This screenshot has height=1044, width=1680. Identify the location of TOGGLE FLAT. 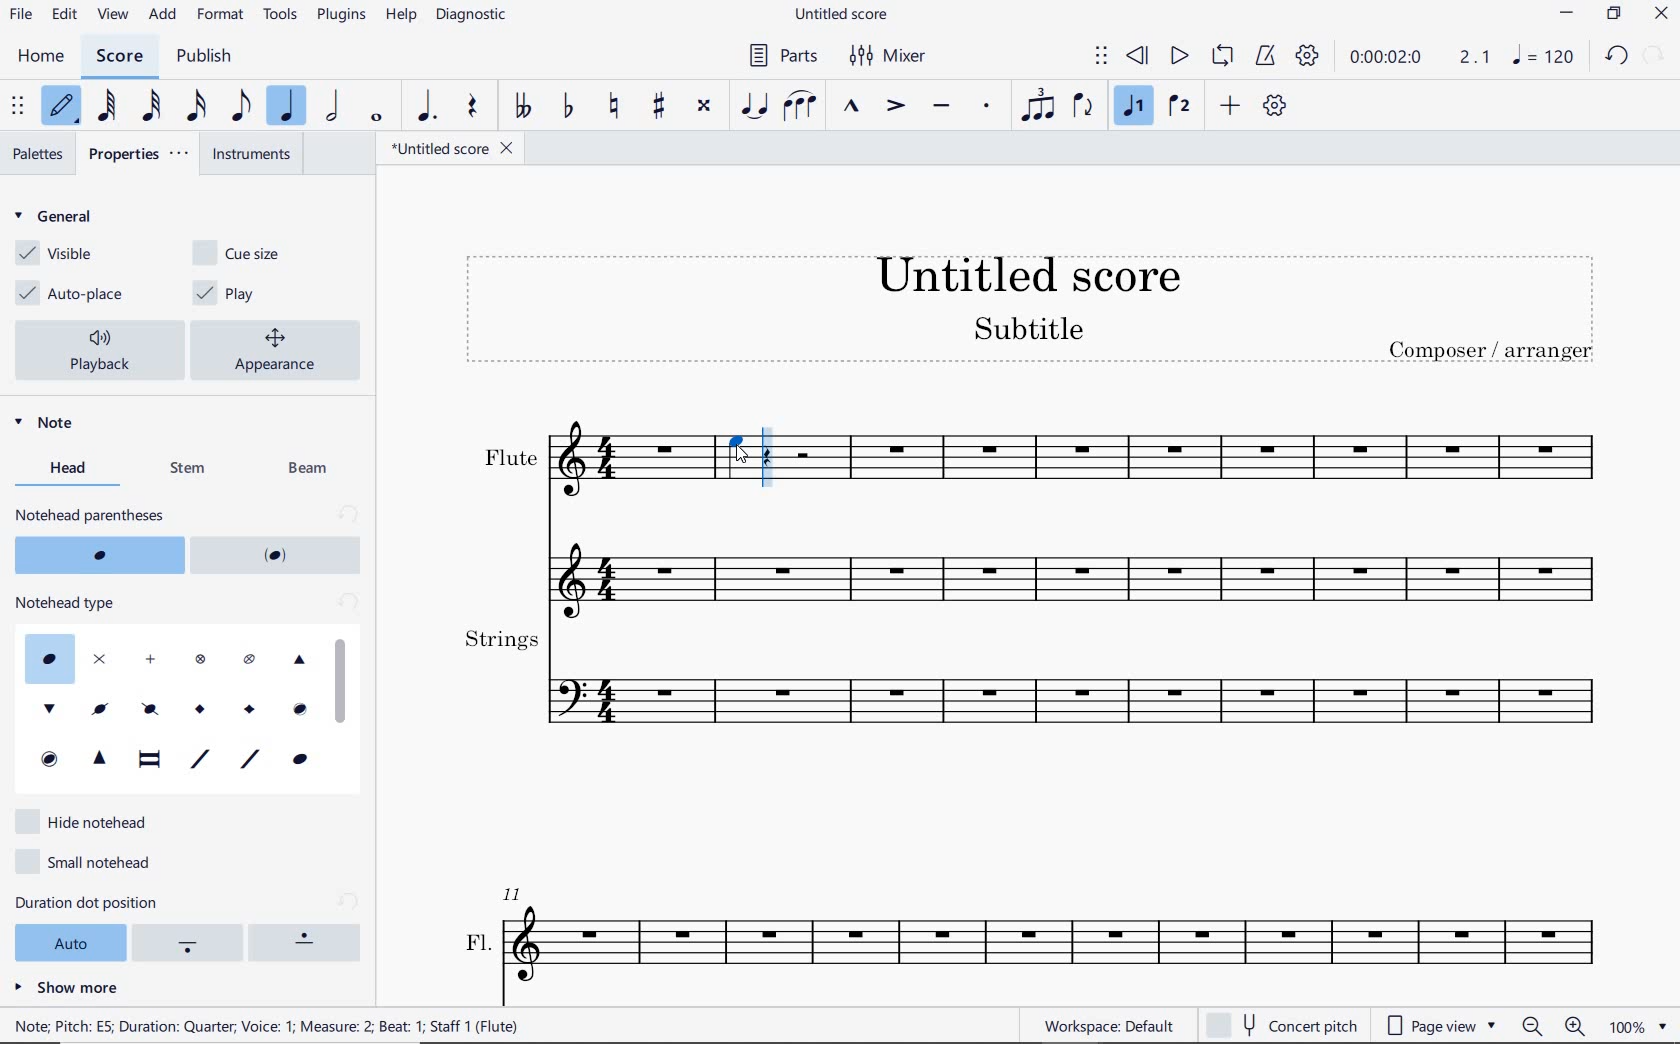
(567, 107).